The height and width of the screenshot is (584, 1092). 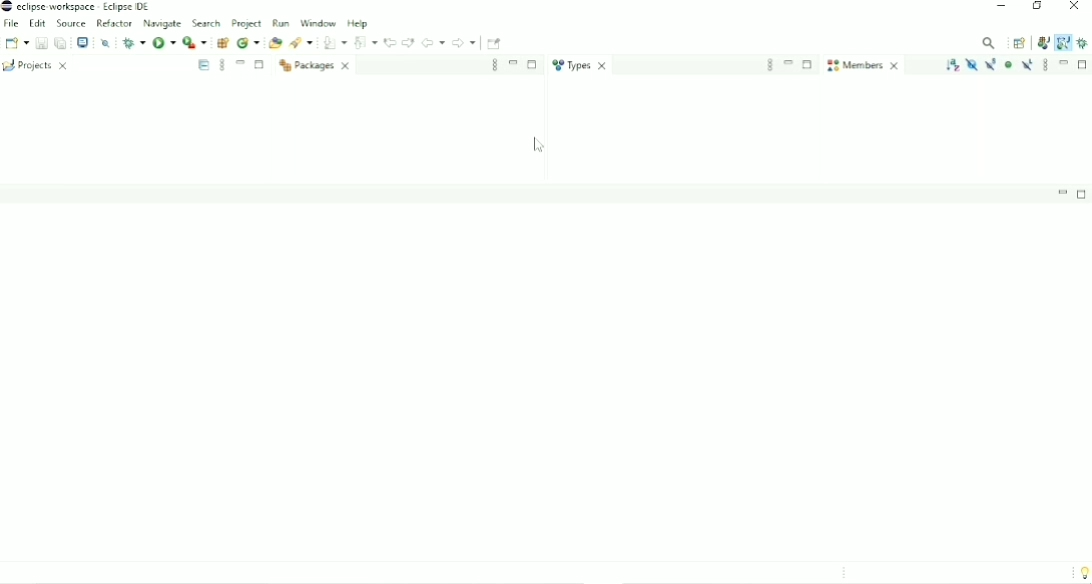 I want to click on View Menu, so click(x=494, y=65).